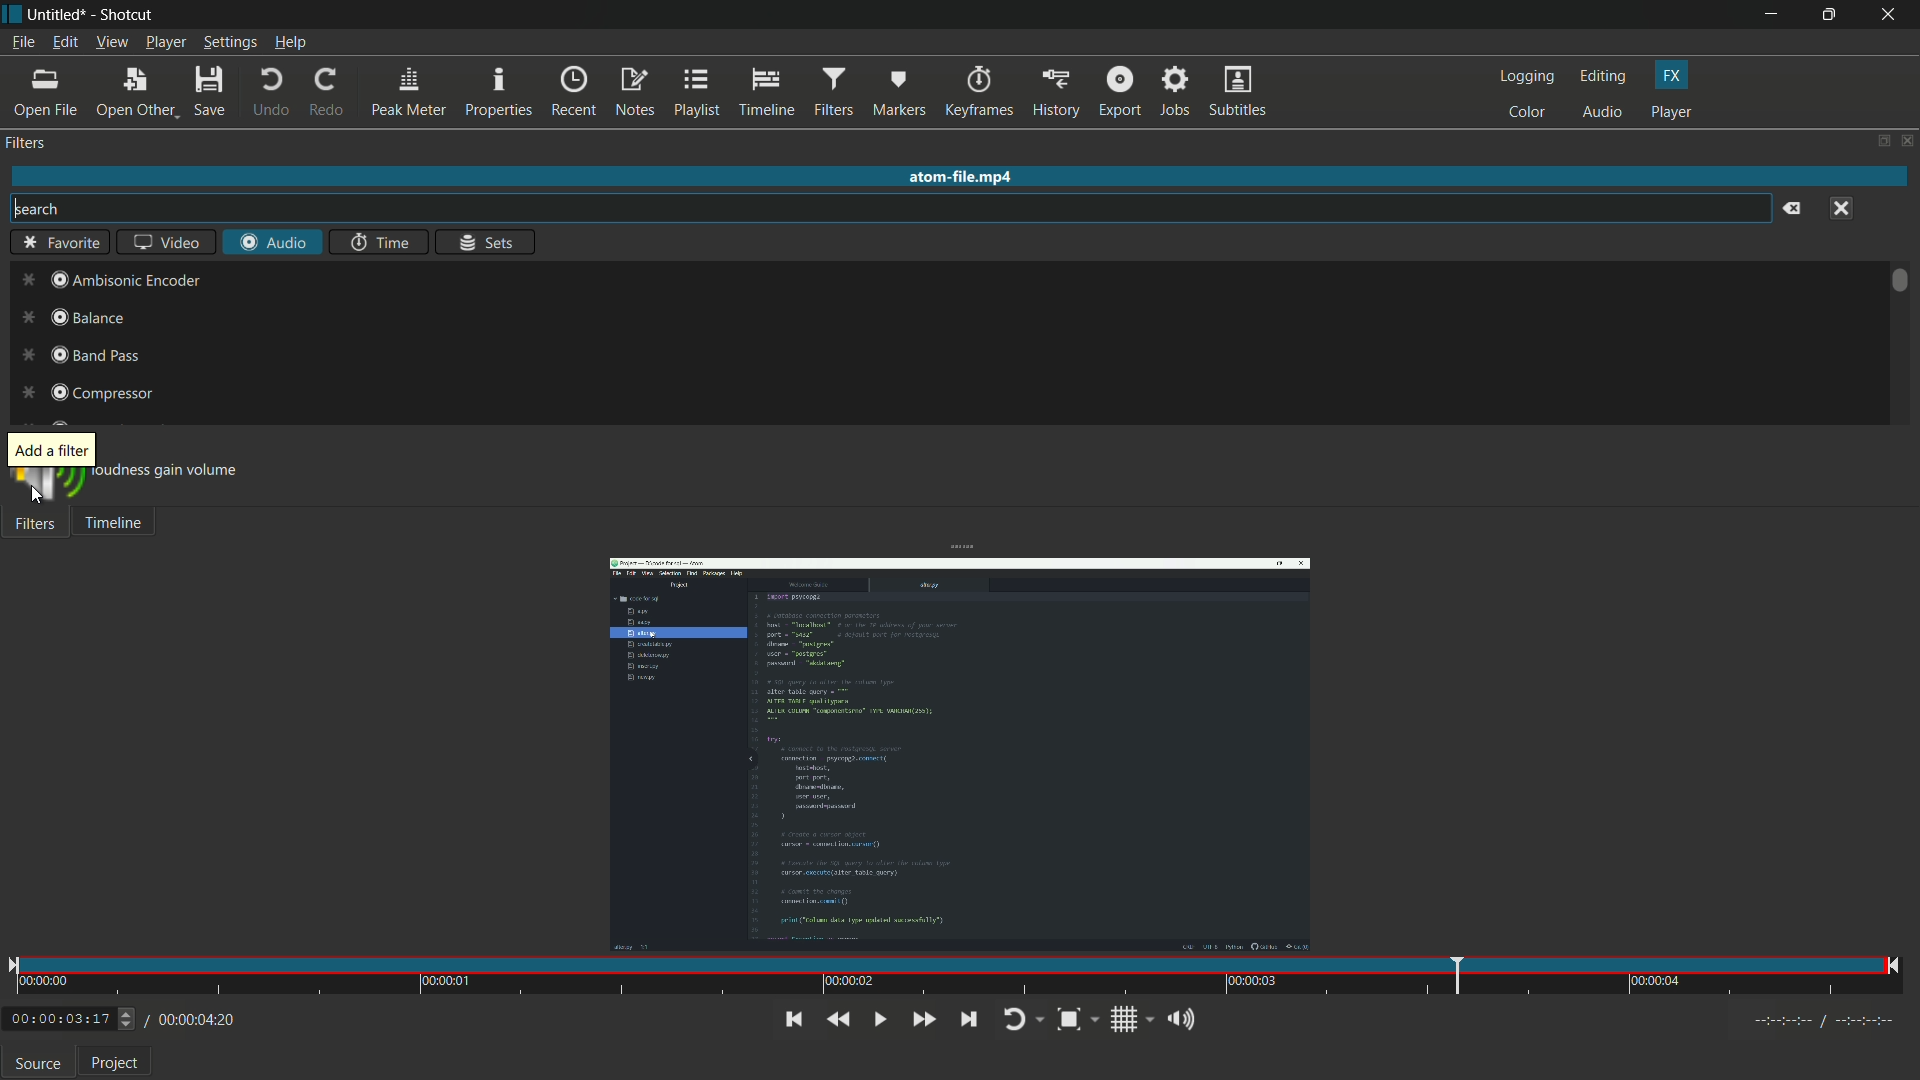 This screenshot has height=1080, width=1920. Describe the element at coordinates (273, 242) in the screenshot. I see `audio` at that location.